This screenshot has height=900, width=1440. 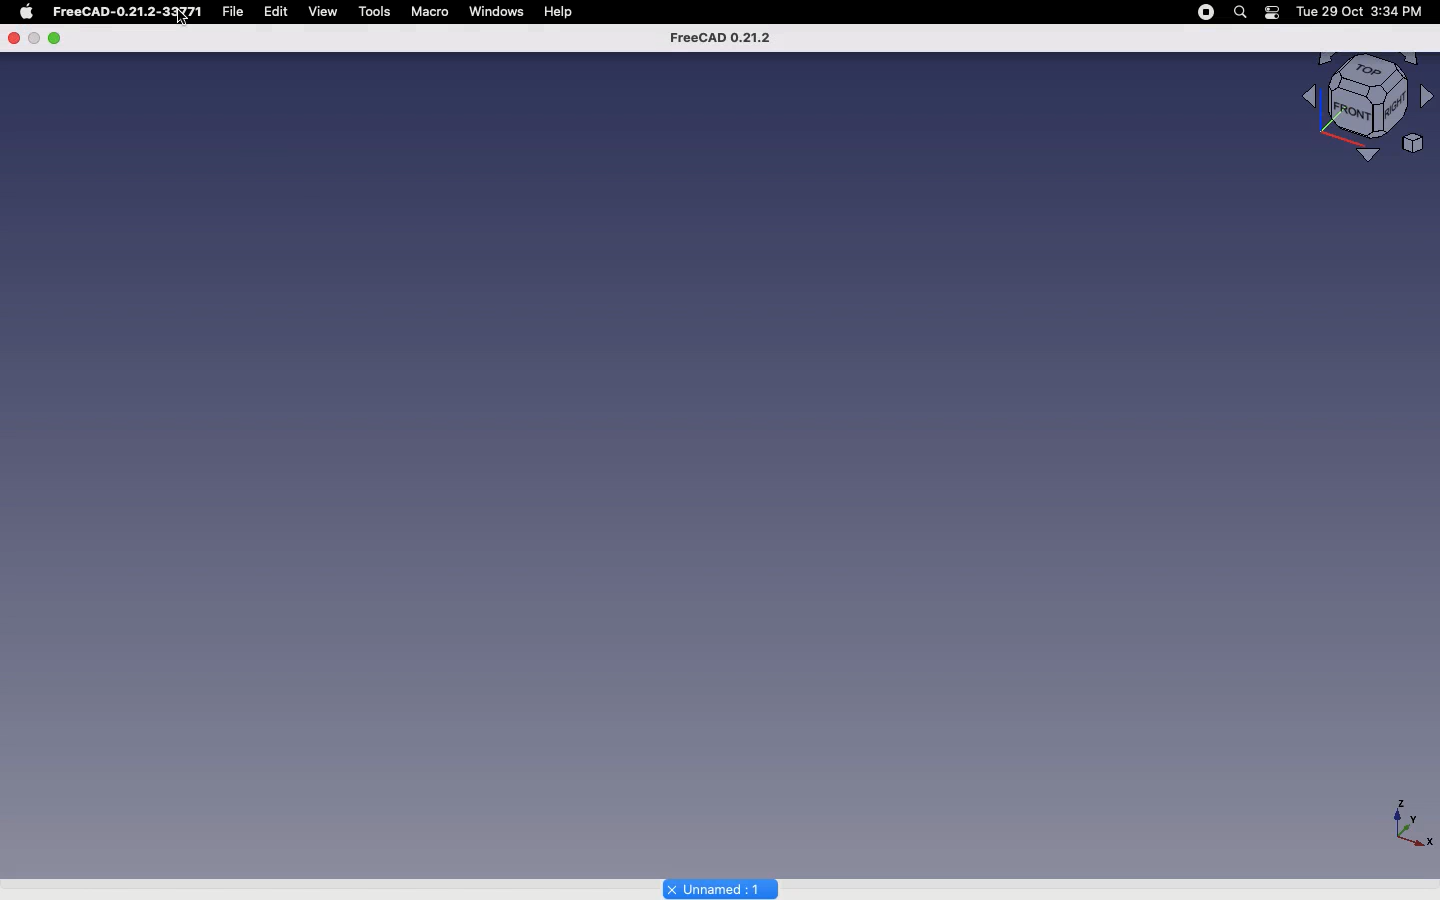 I want to click on Visualizer, so click(x=1360, y=109).